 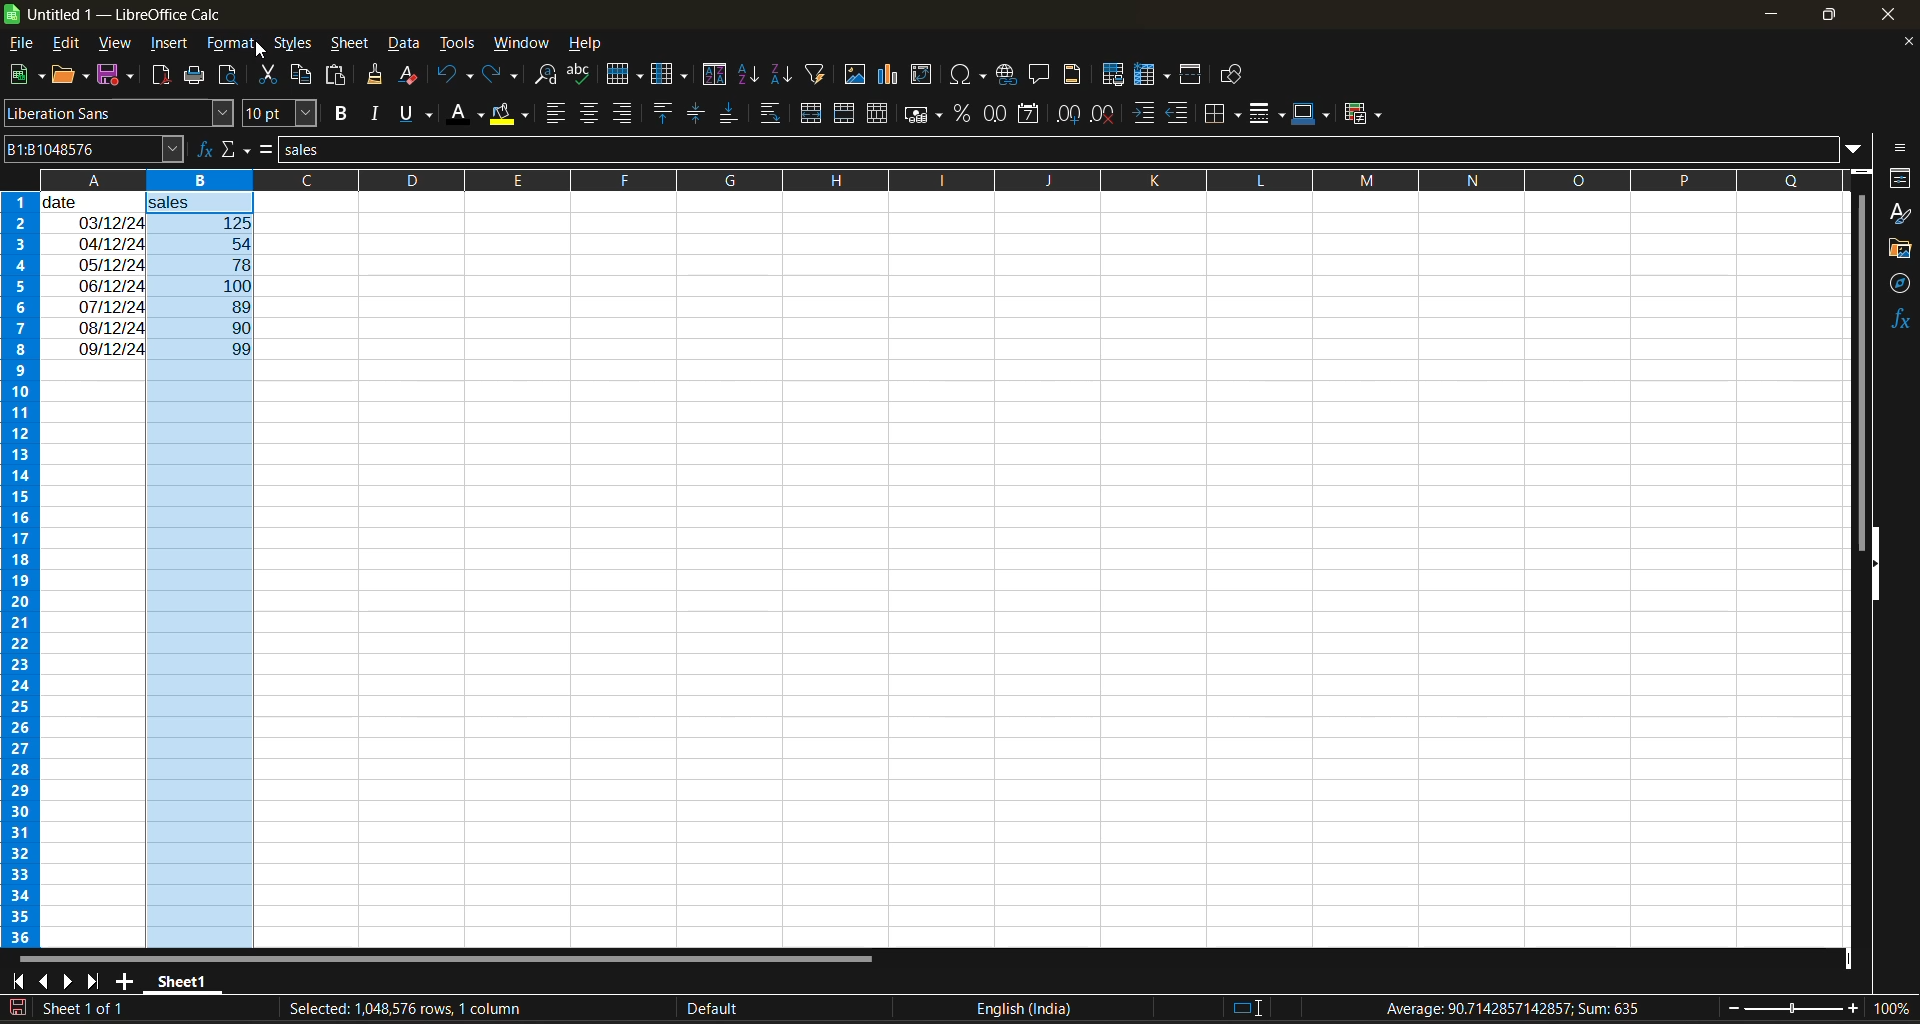 I want to click on hide sidebar settings, so click(x=1902, y=149).